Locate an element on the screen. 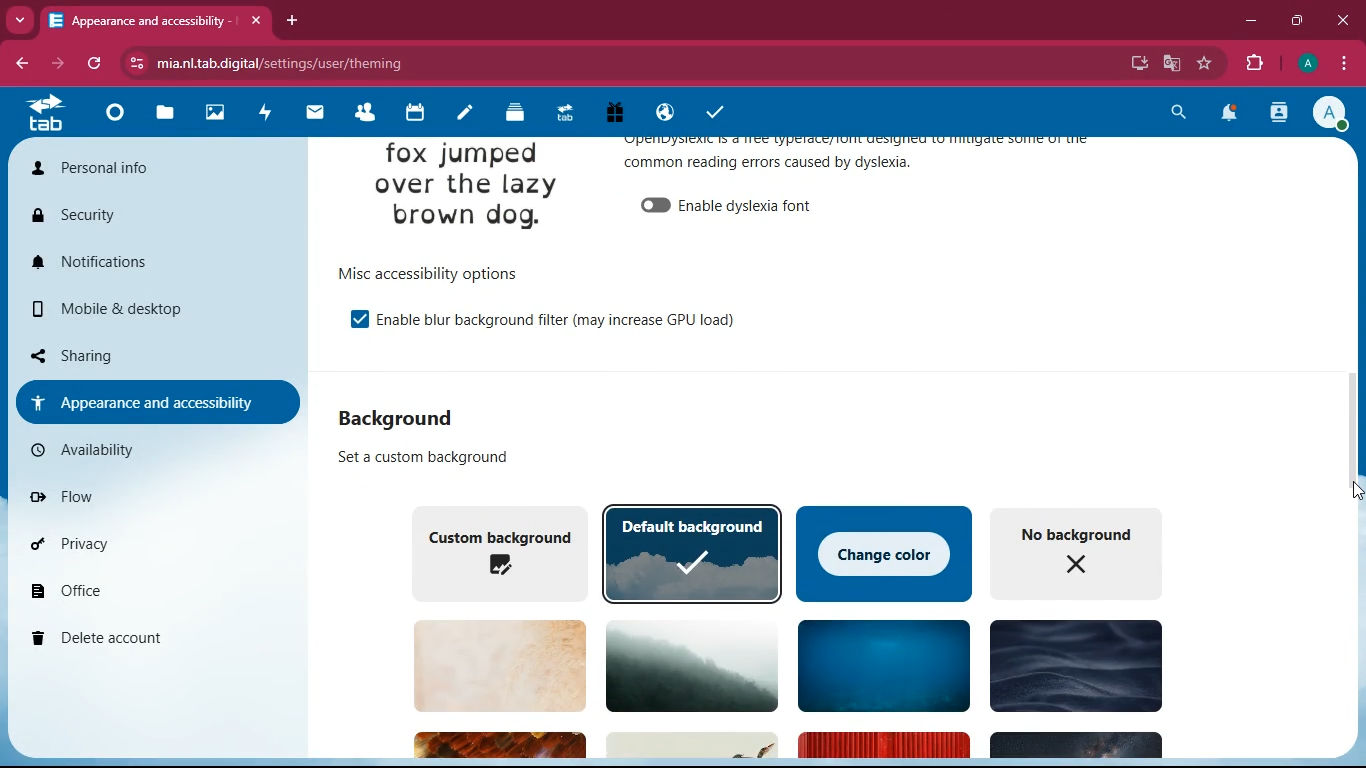  change is located at coordinates (882, 552).